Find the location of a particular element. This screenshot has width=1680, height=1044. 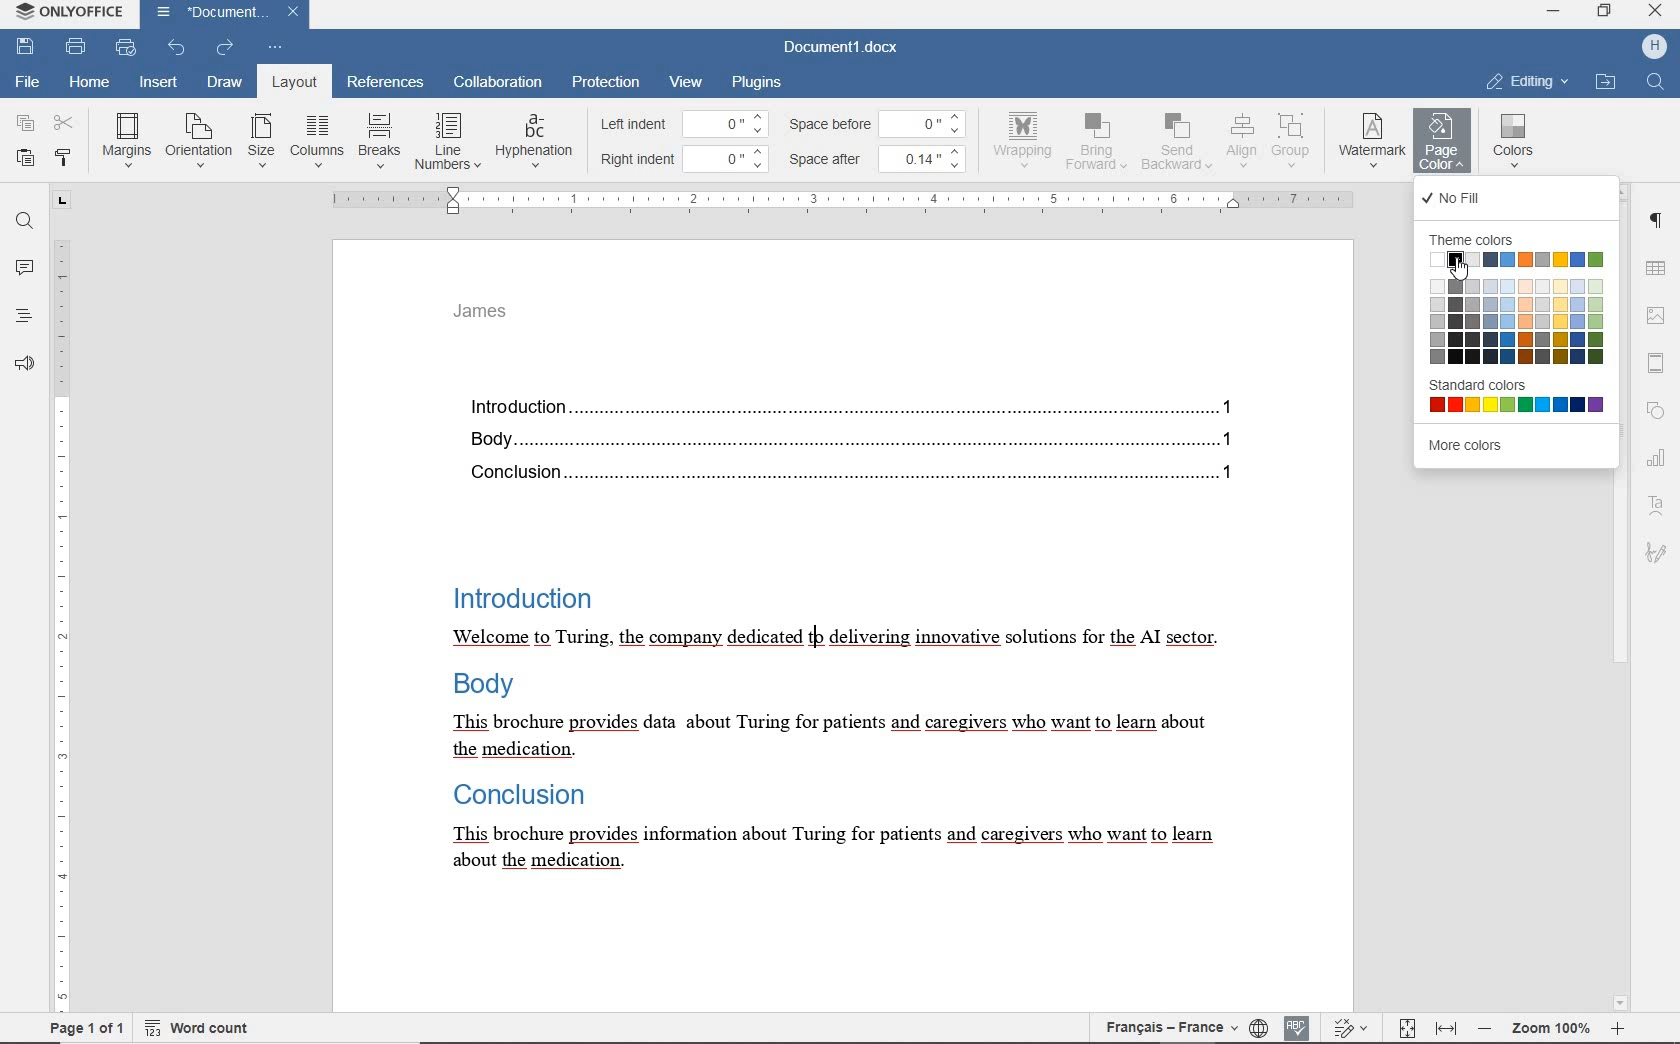

align is located at coordinates (1240, 140).